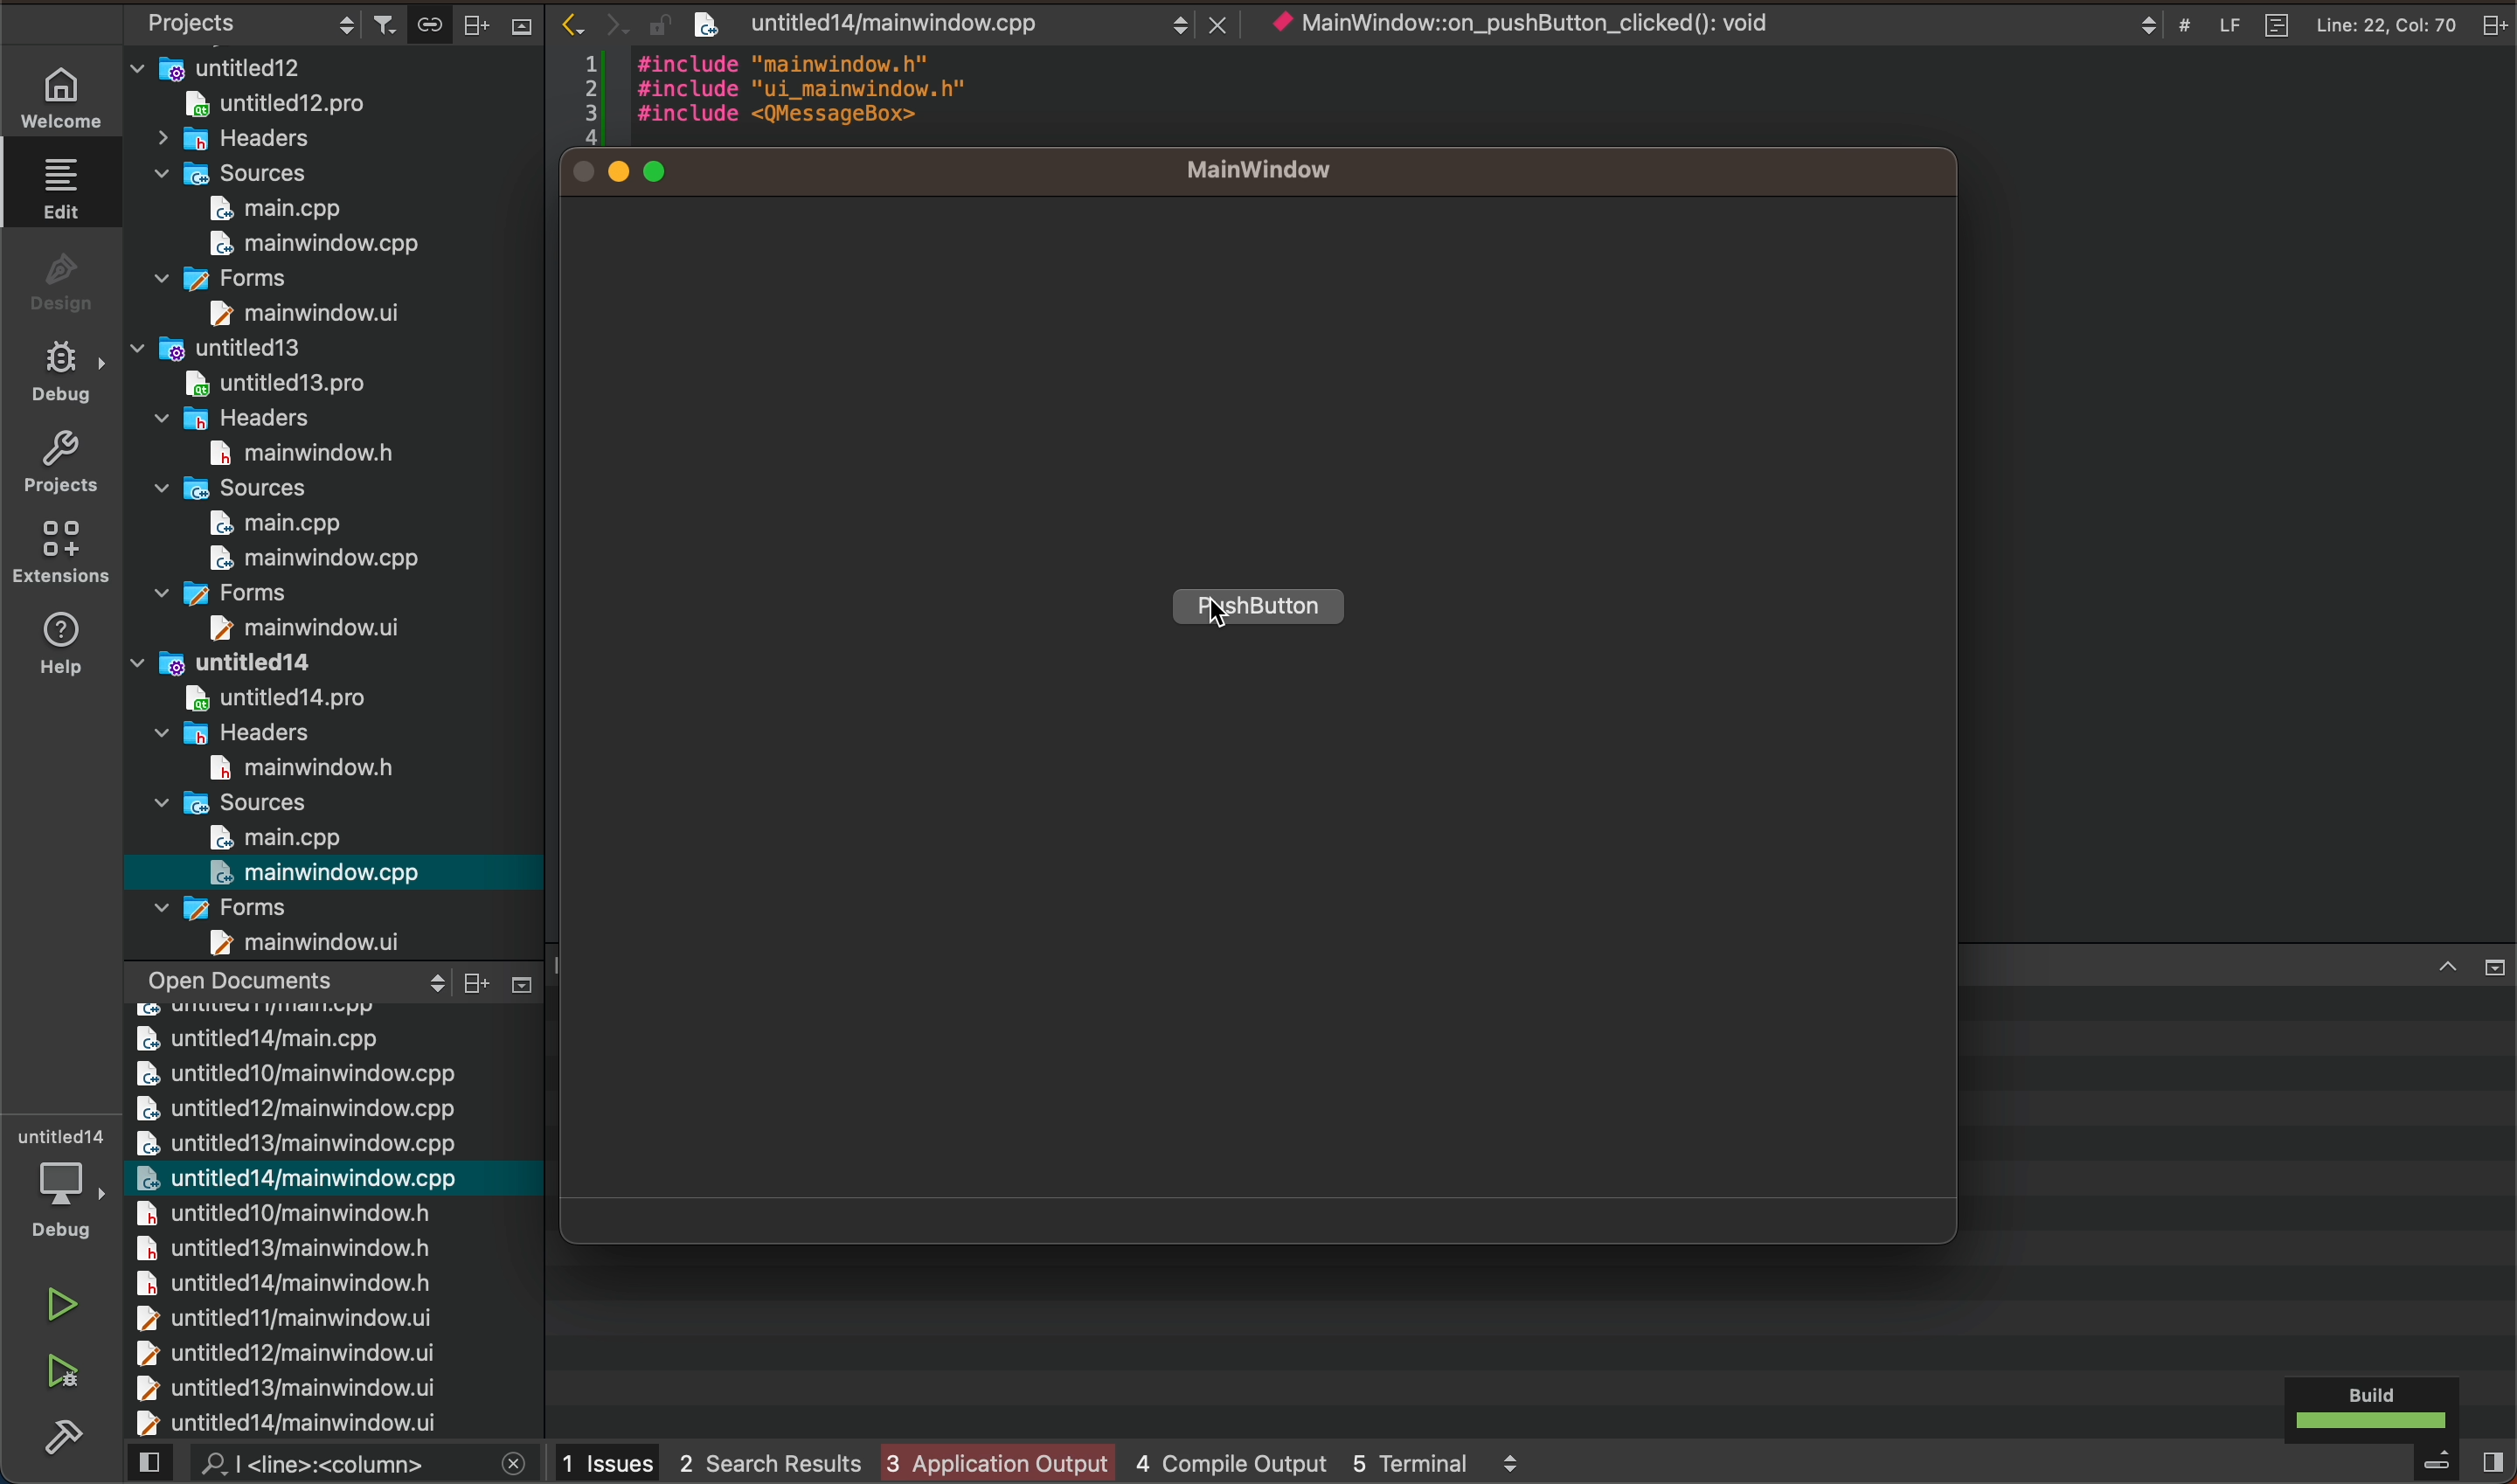 This screenshot has height=1484, width=2517. What do you see at coordinates (64, 1373) in the screenshot?
I see `run and debug` at bounding box center [64, 1373].